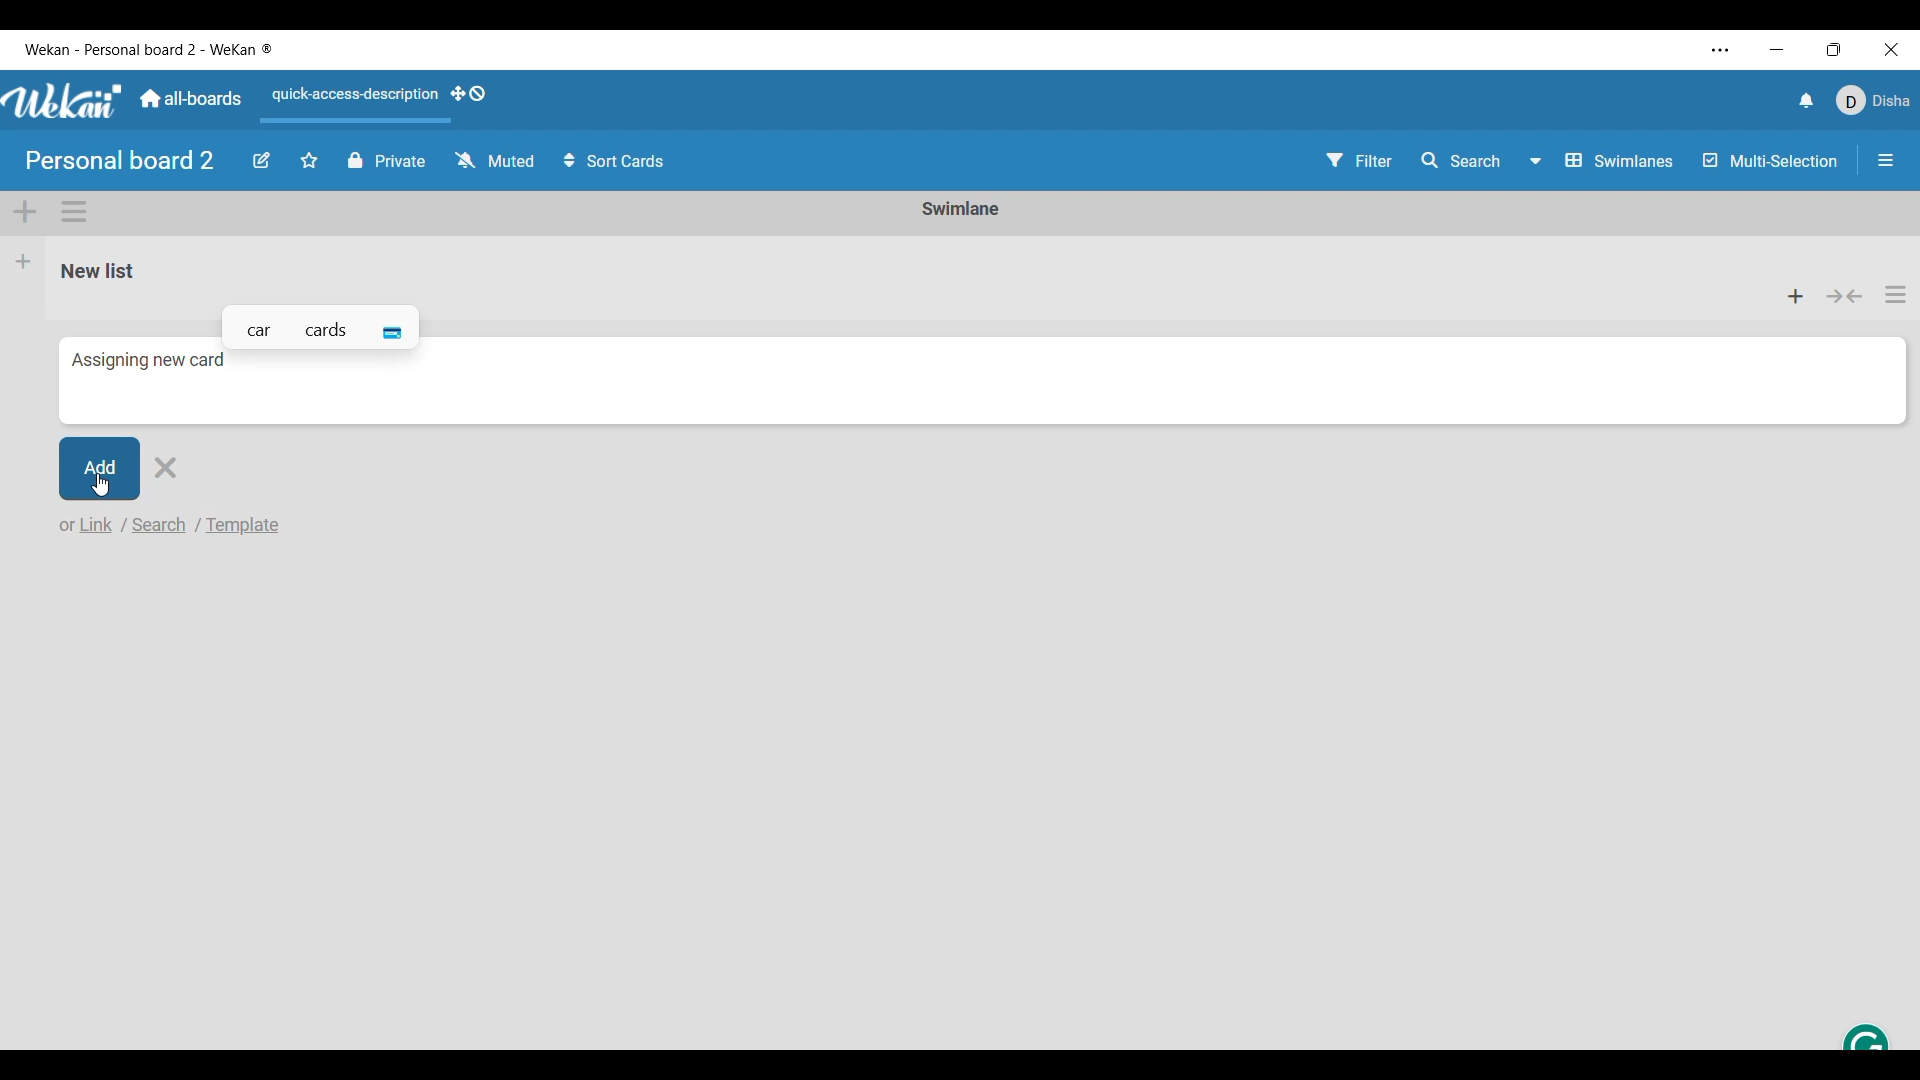 This screenshot has width=1920, height=1080. Describe the element at coordinates (1807, 100) in the screenshot. I see `Notifications ` at that location.